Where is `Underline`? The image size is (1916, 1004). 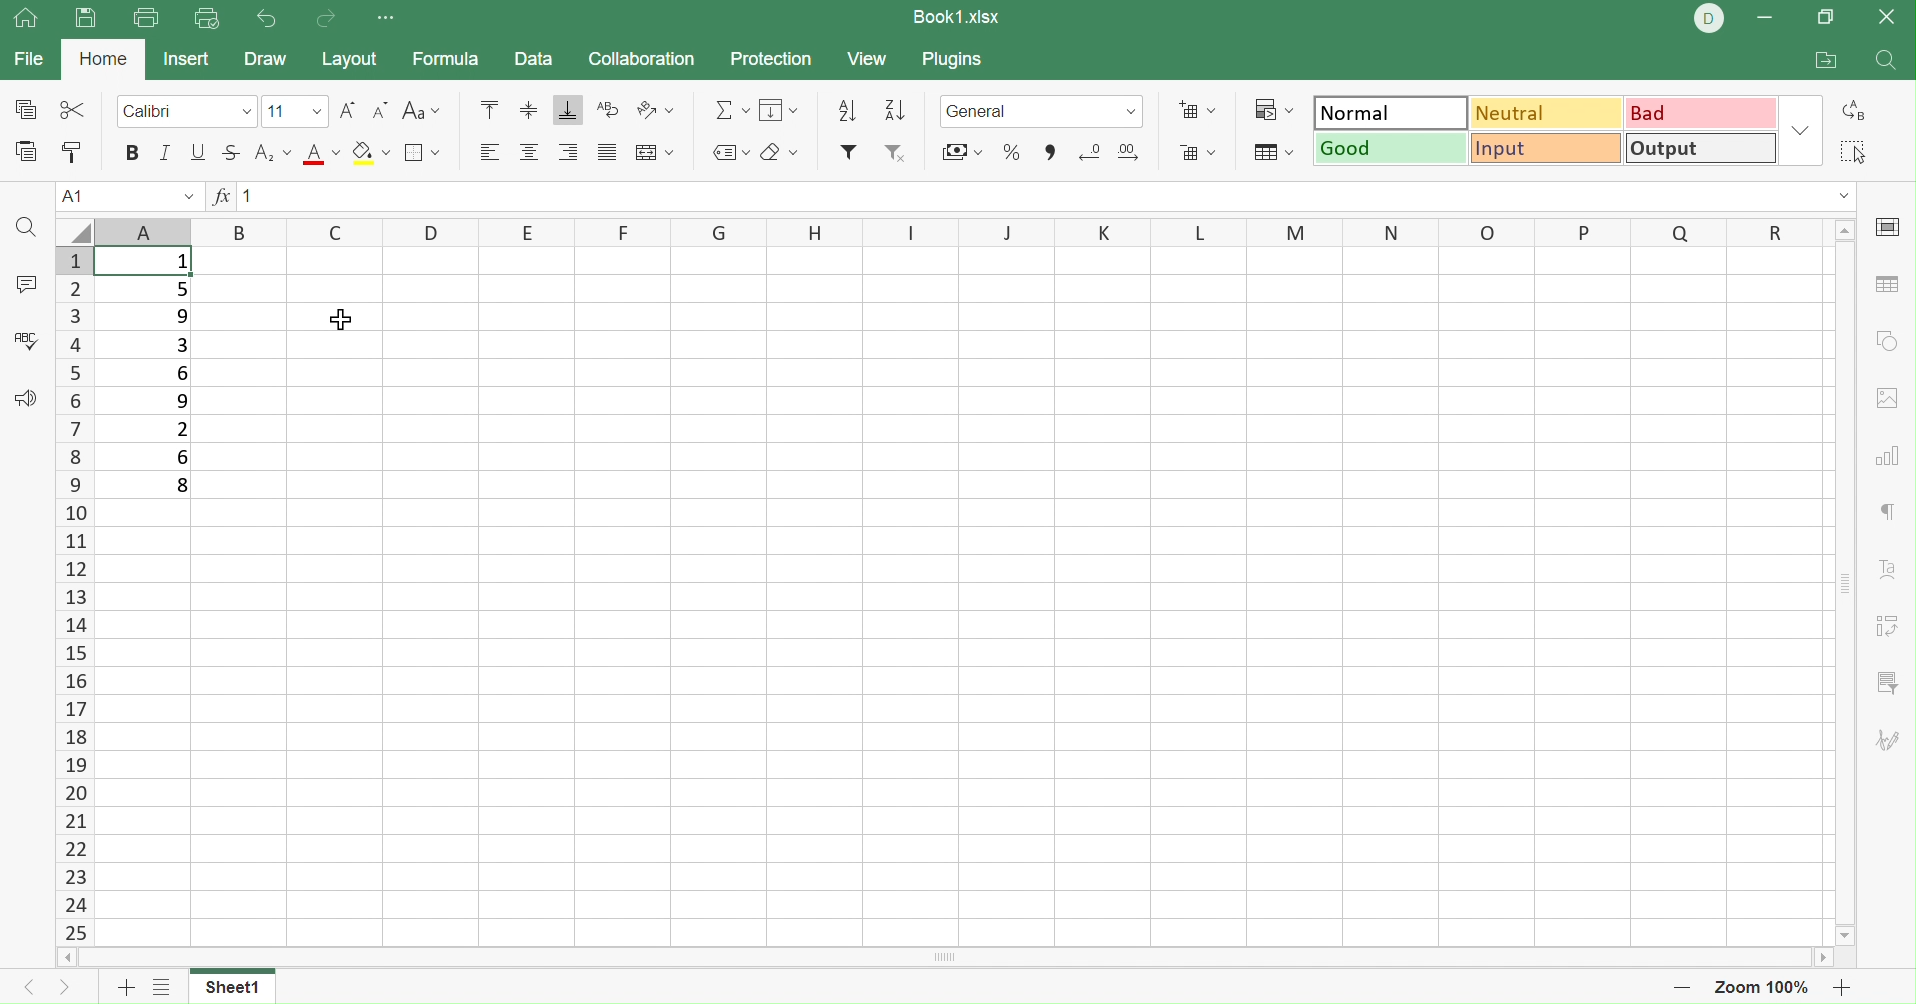 Underline is located at coordinates (198, 153).